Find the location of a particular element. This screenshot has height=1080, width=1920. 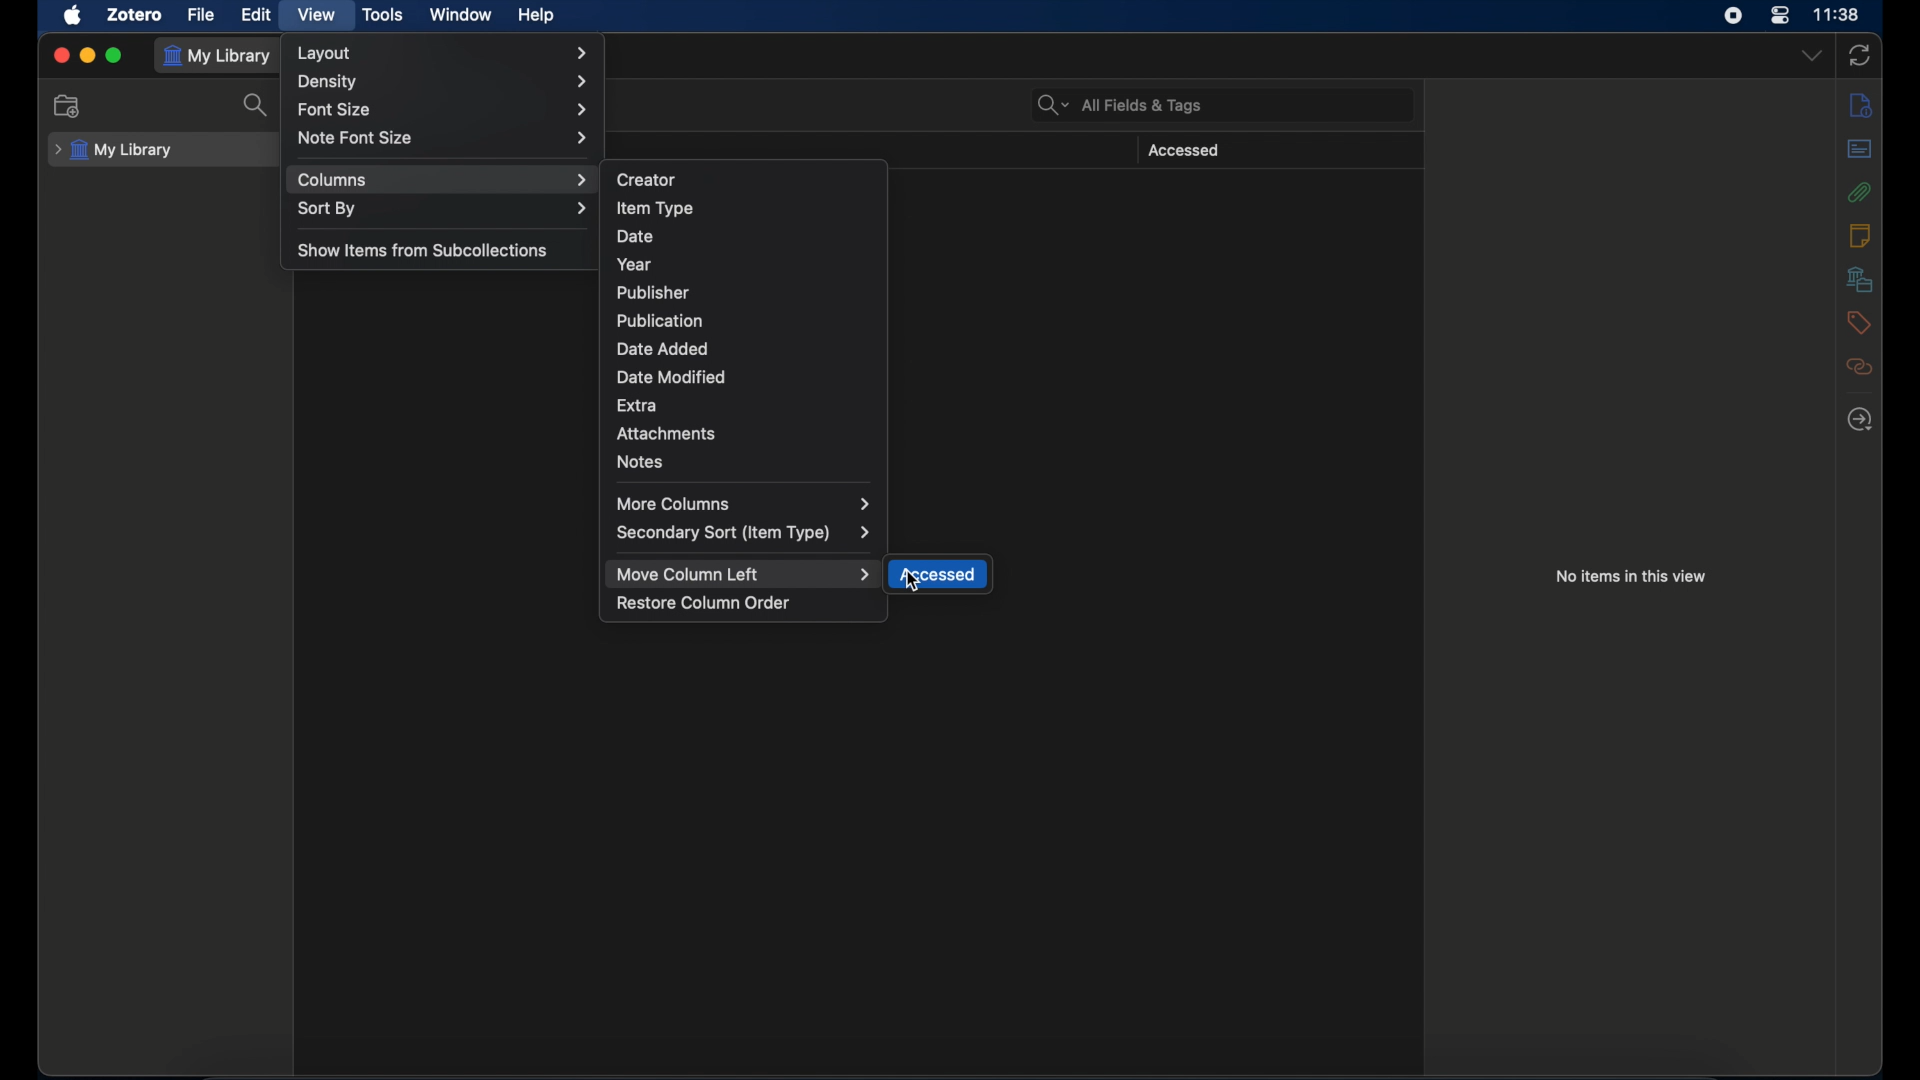

attachments is located at coordinates (667, 434).